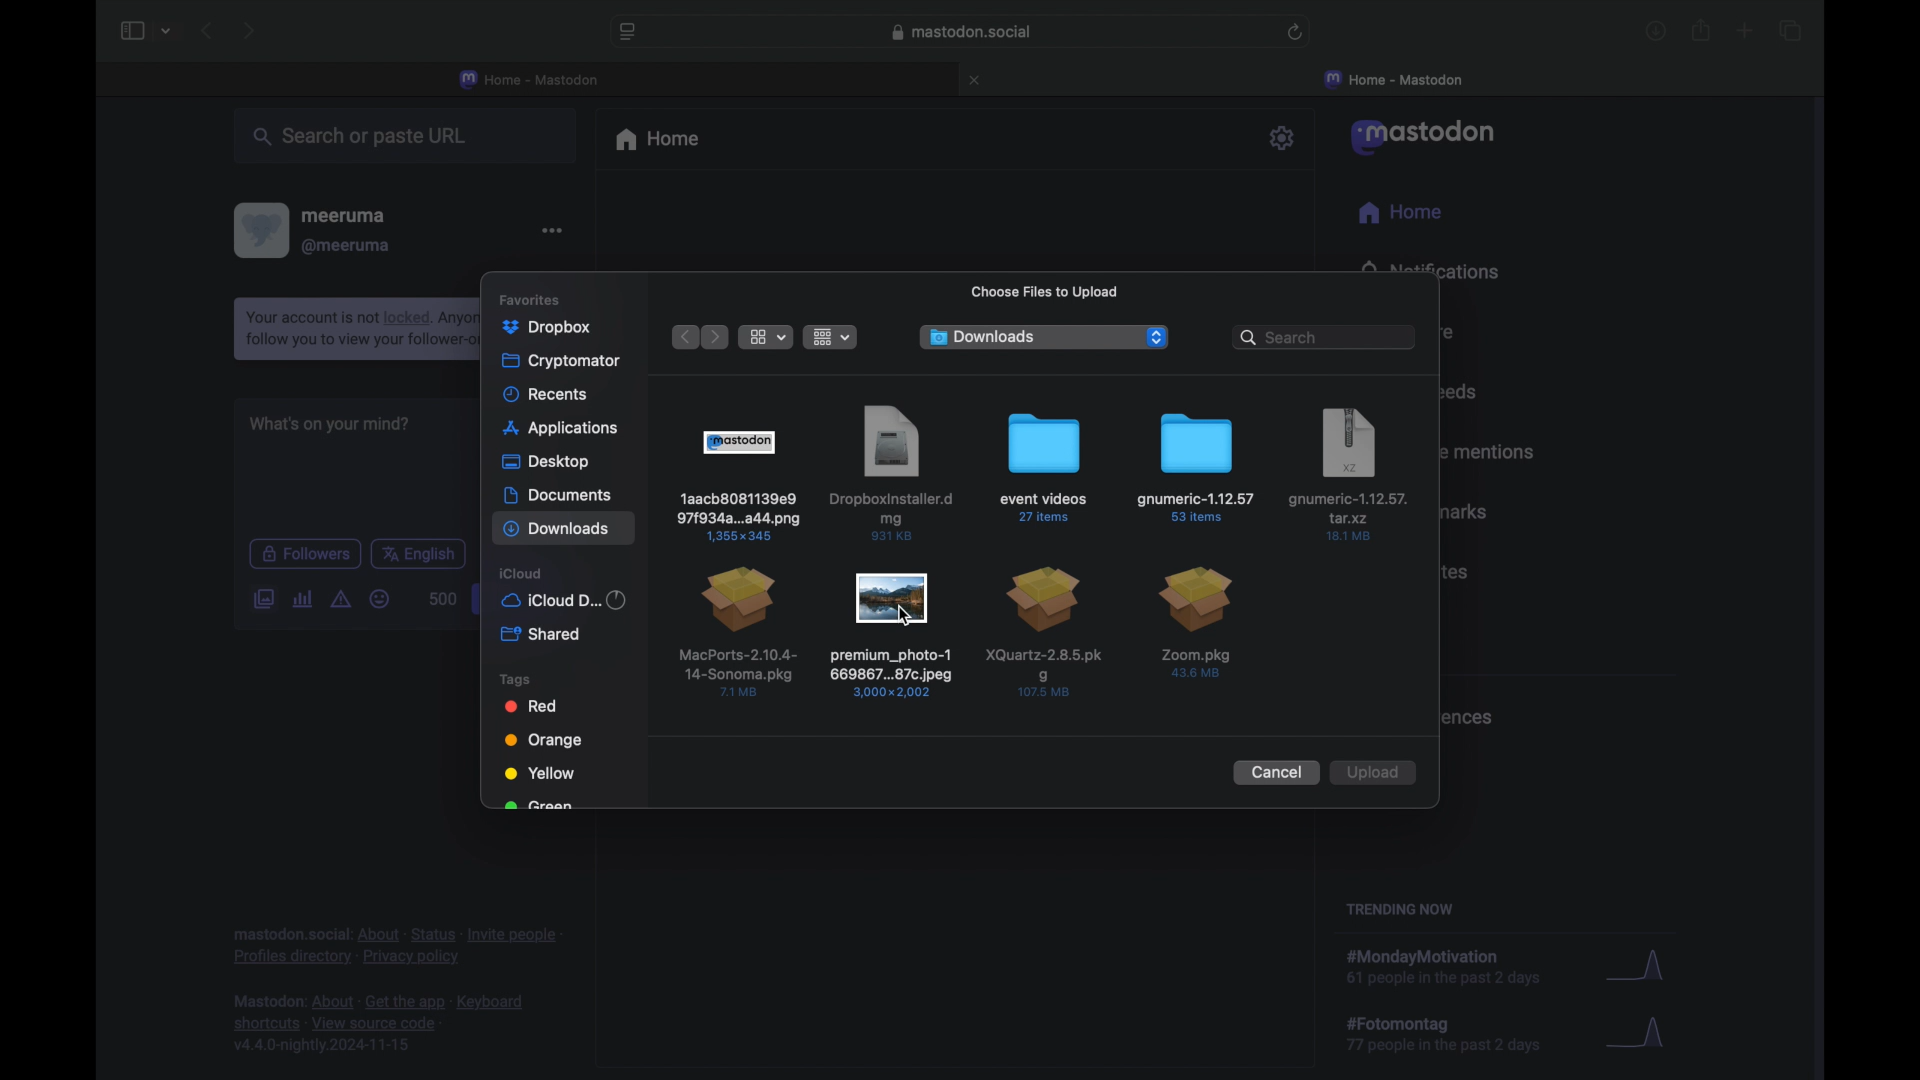  What do you see at coordinates (739, 484) in the screenshot?
I see `file` at bounding box center [739, 484].